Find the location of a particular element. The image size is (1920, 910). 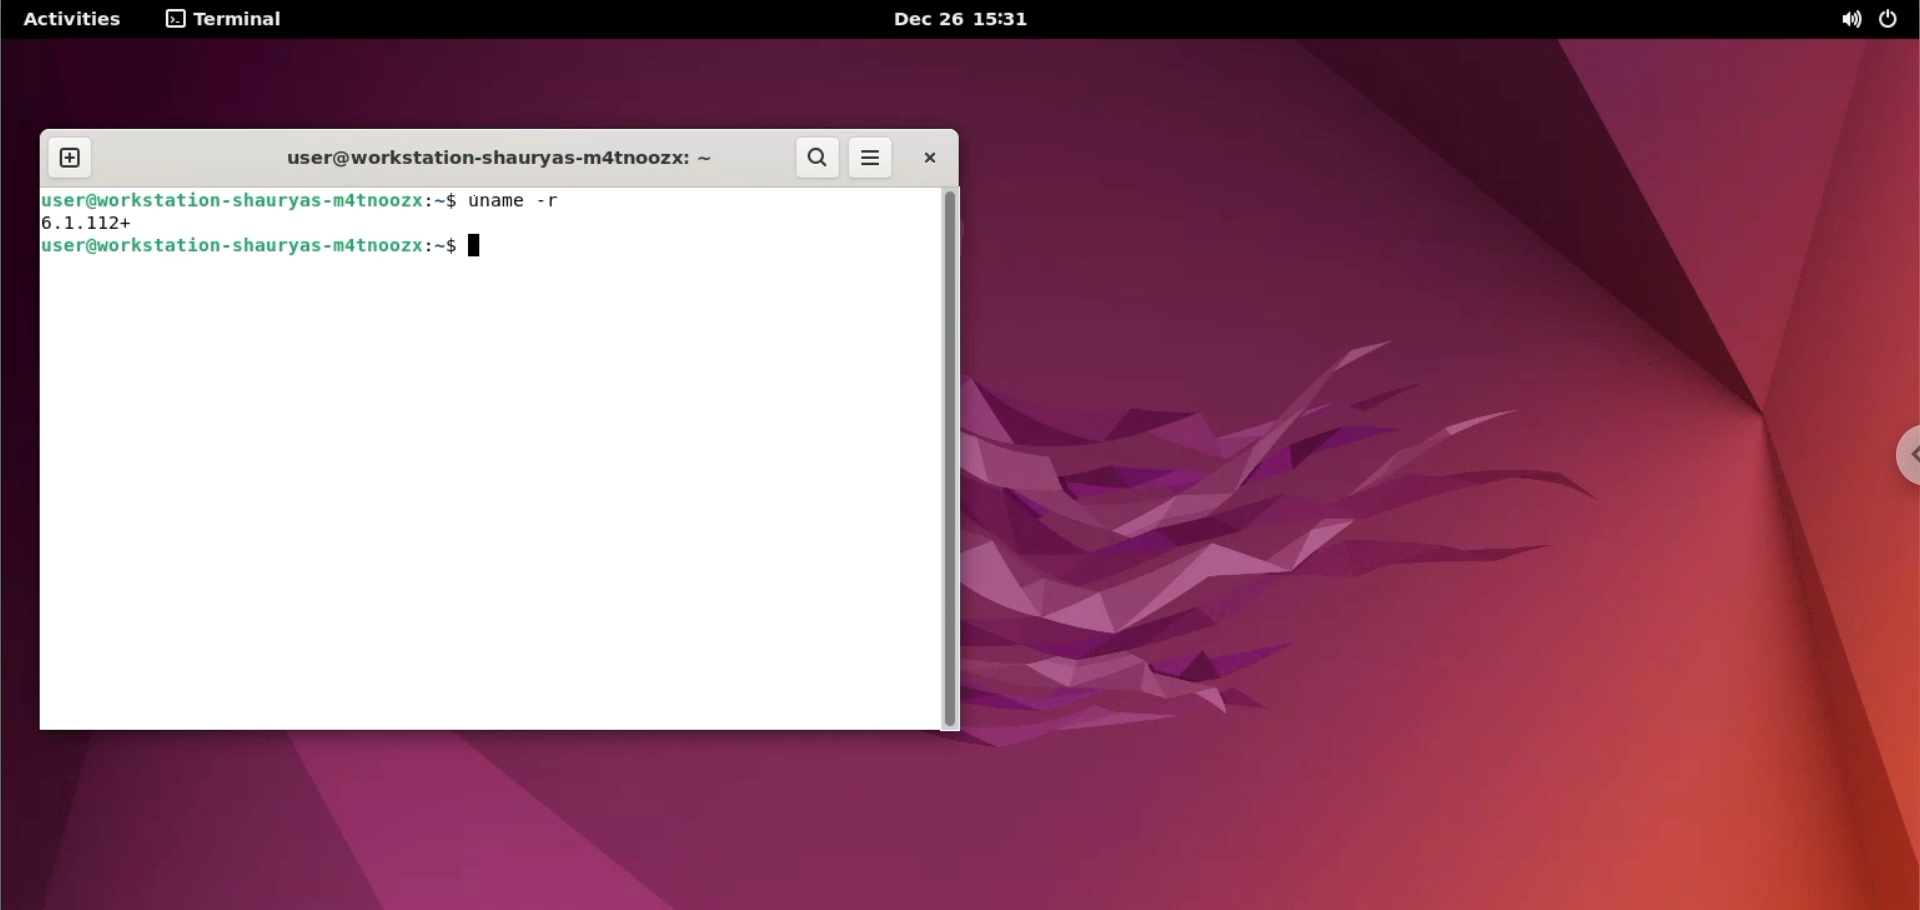

command to check kernel version is located at coordinates (250, 201).